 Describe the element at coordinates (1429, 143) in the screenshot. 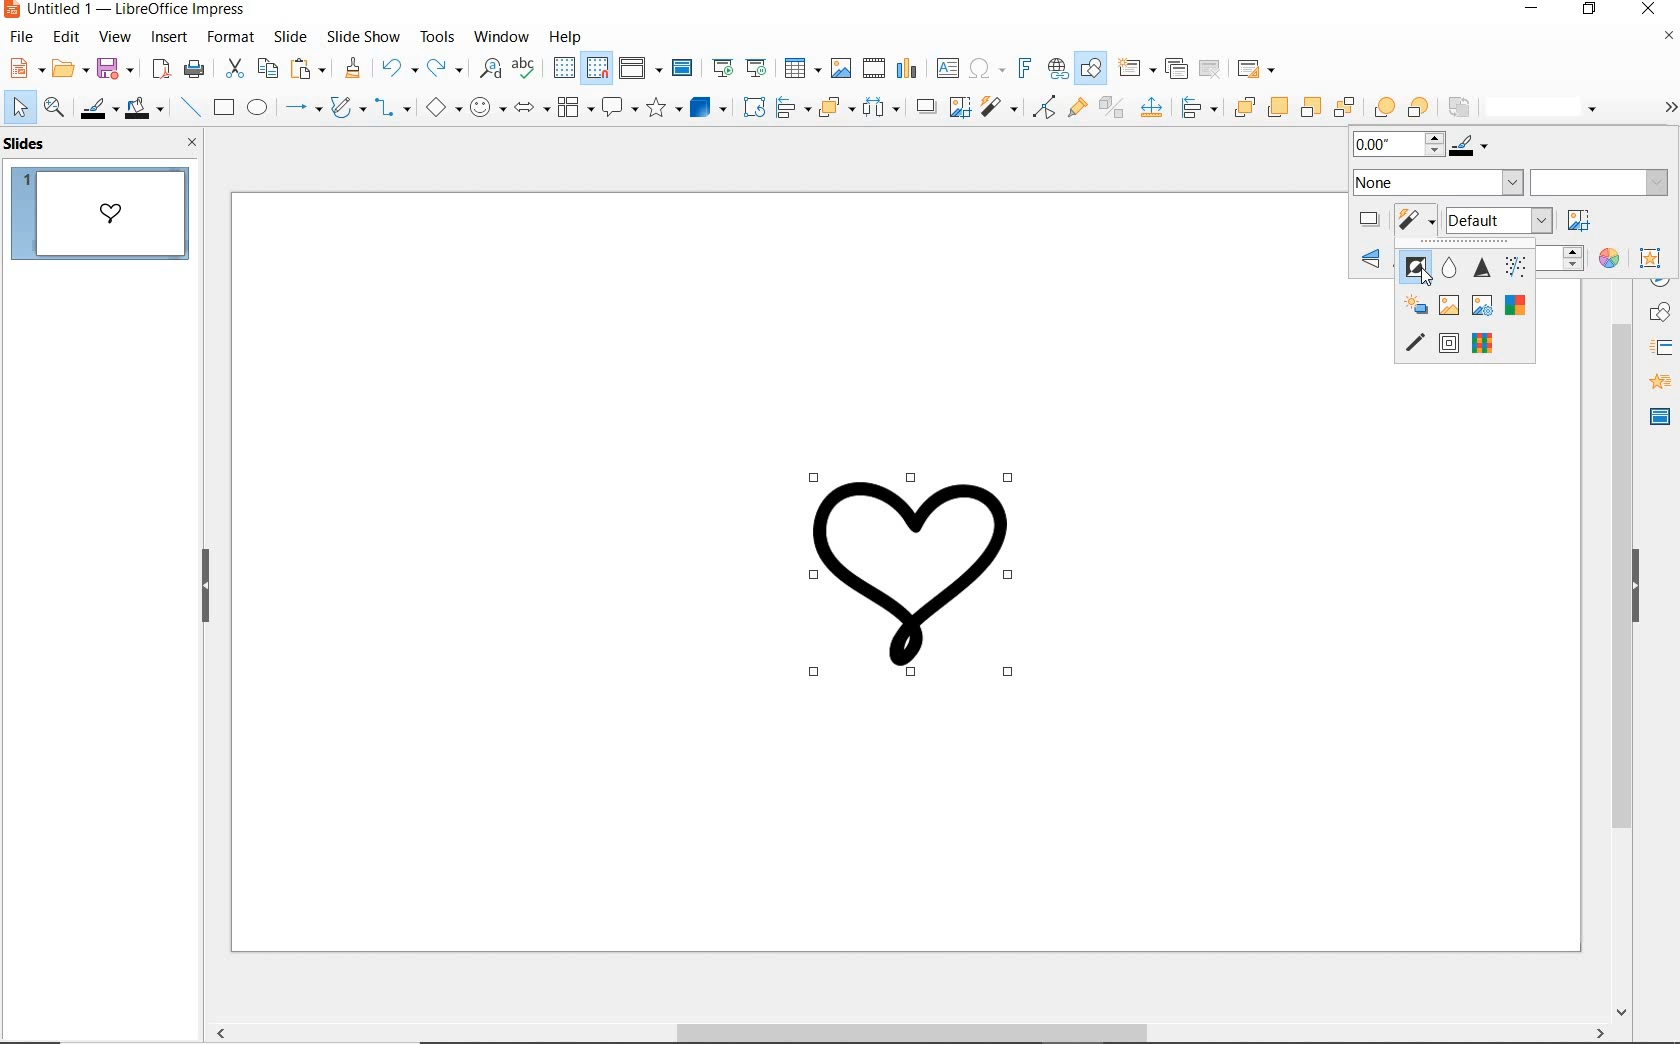

I see `Line color and thickness` at that location.